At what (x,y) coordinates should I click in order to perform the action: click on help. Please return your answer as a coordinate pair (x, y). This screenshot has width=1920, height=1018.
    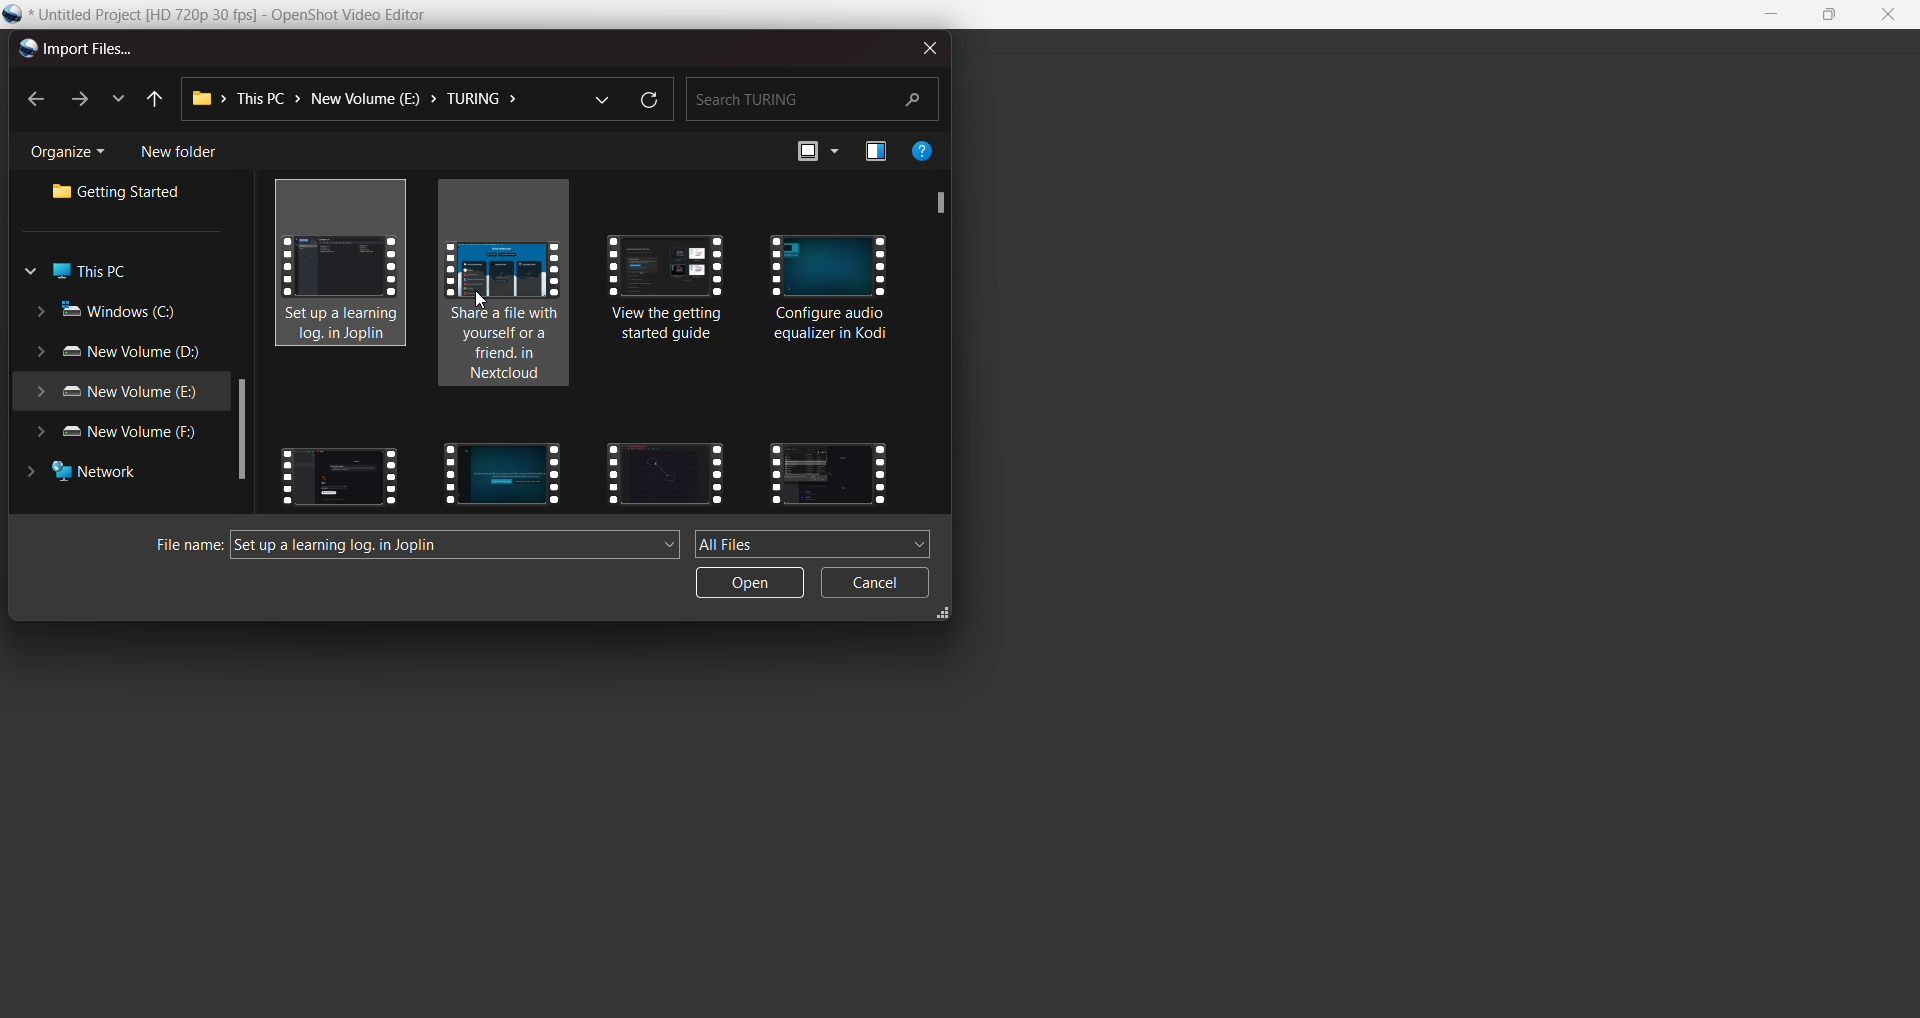
    Looking at the image, I should click on (923, 150).